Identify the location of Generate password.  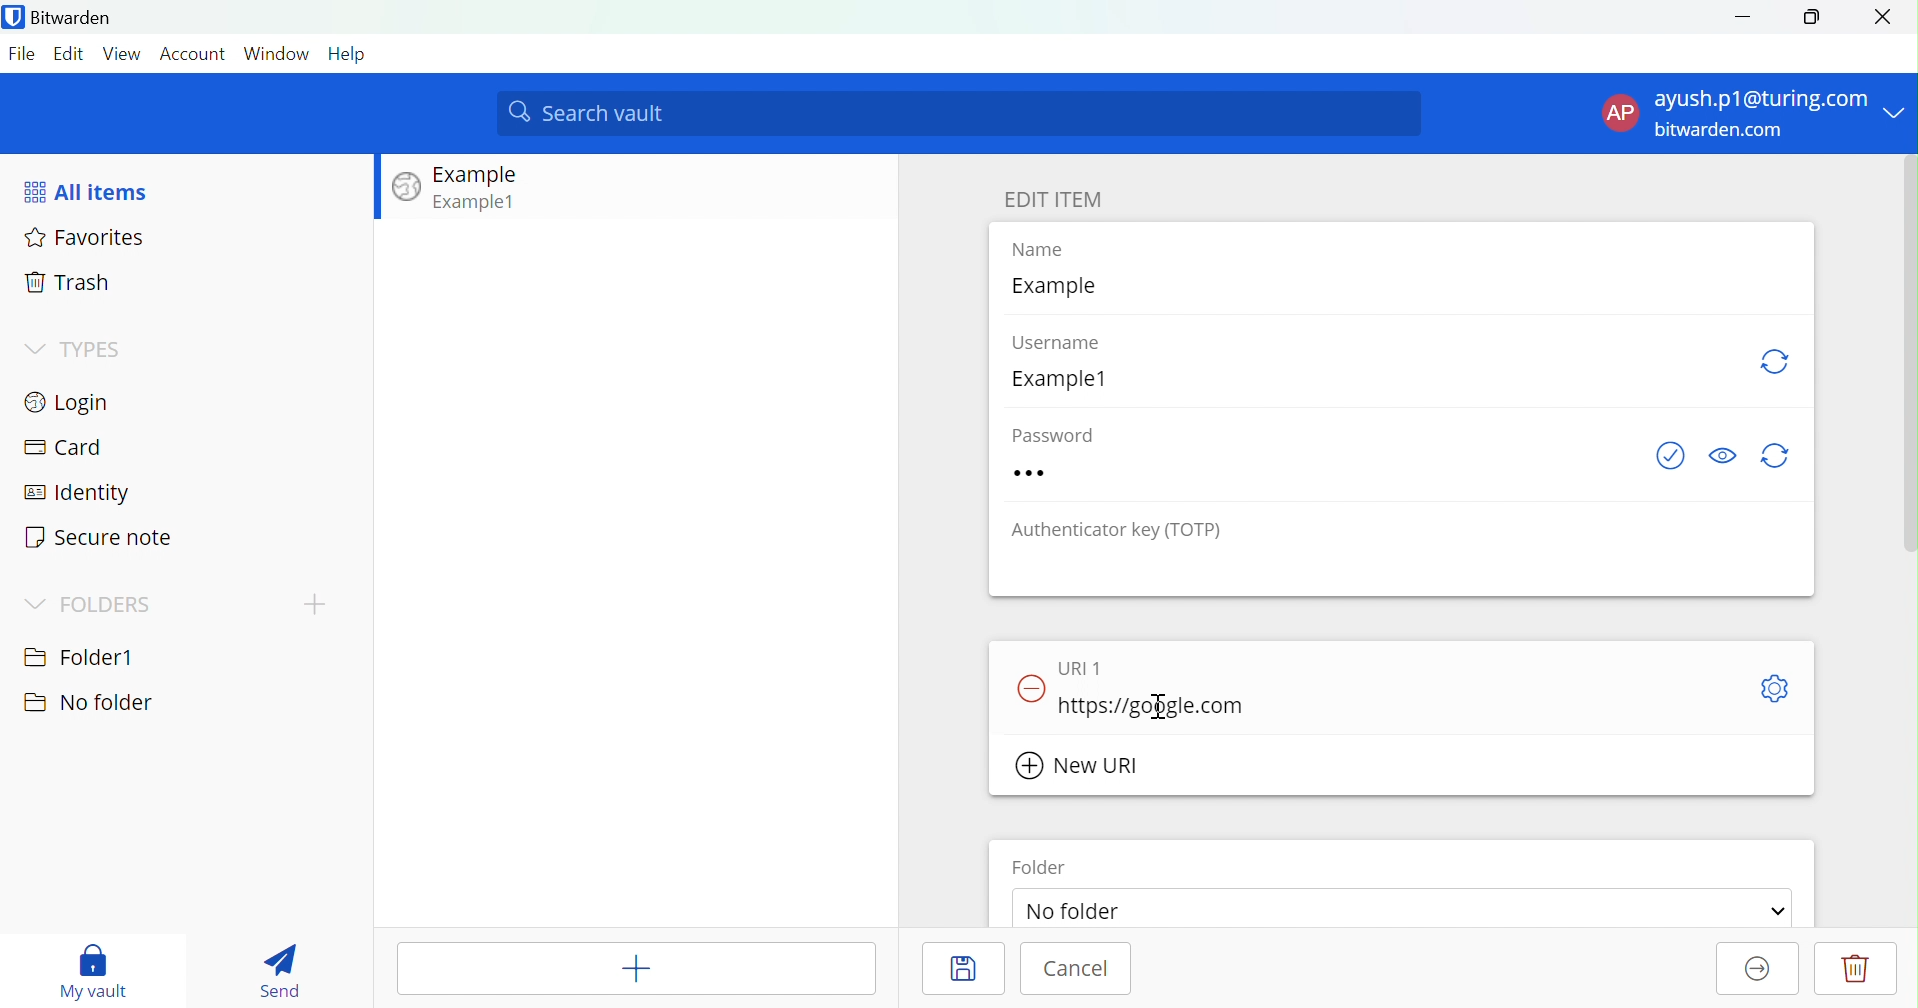
(1781, 455).